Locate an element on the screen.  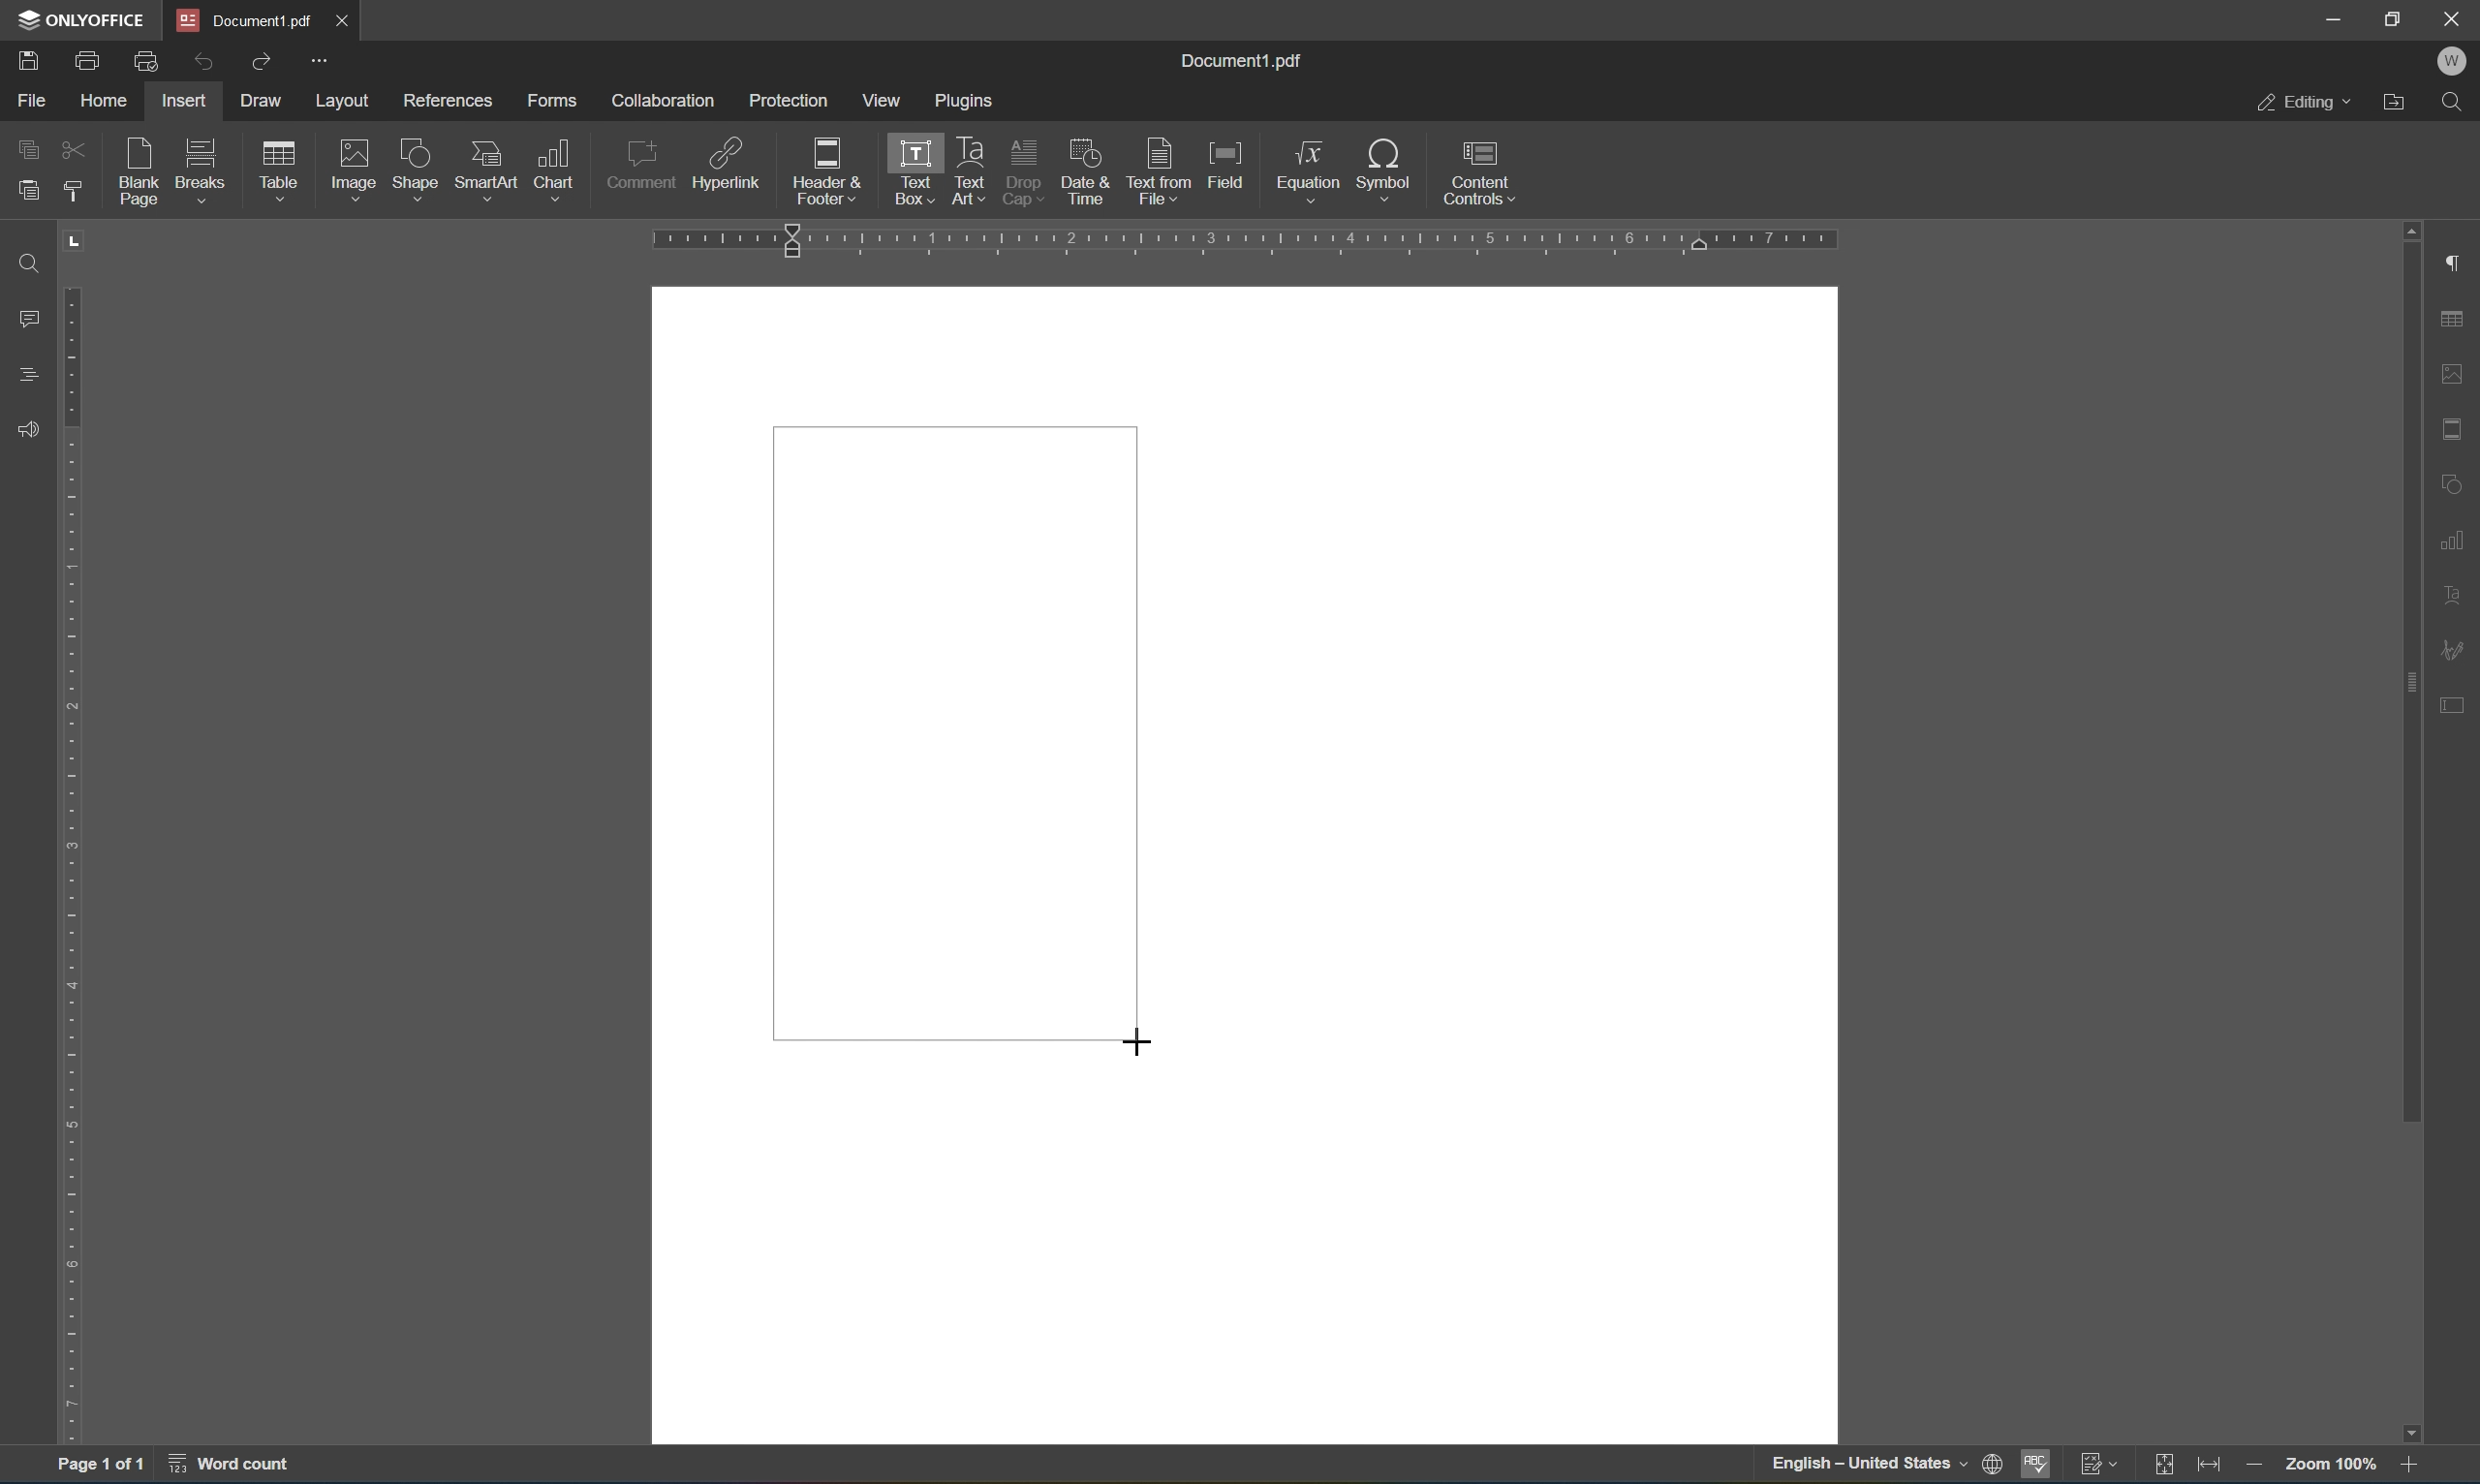
Find is located at coordinates (32, 265).